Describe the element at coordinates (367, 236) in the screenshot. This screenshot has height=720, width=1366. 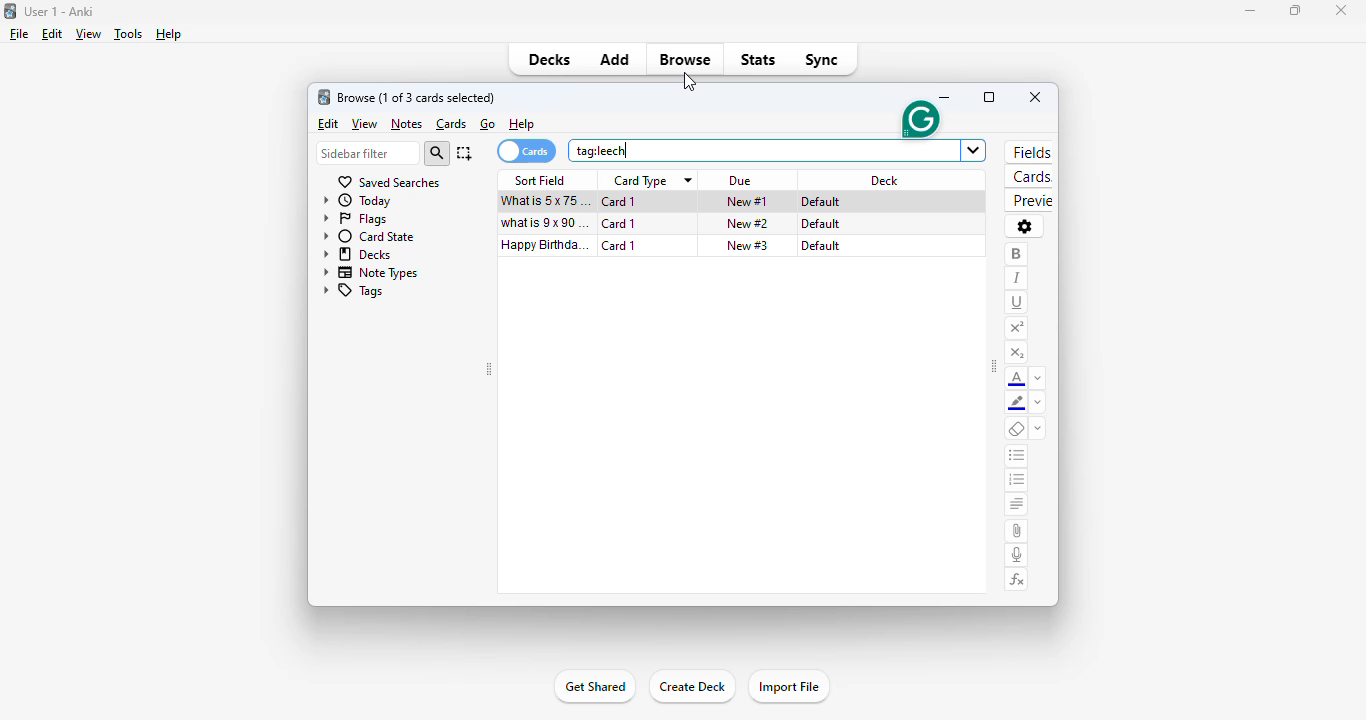
I see `card state` at that location.